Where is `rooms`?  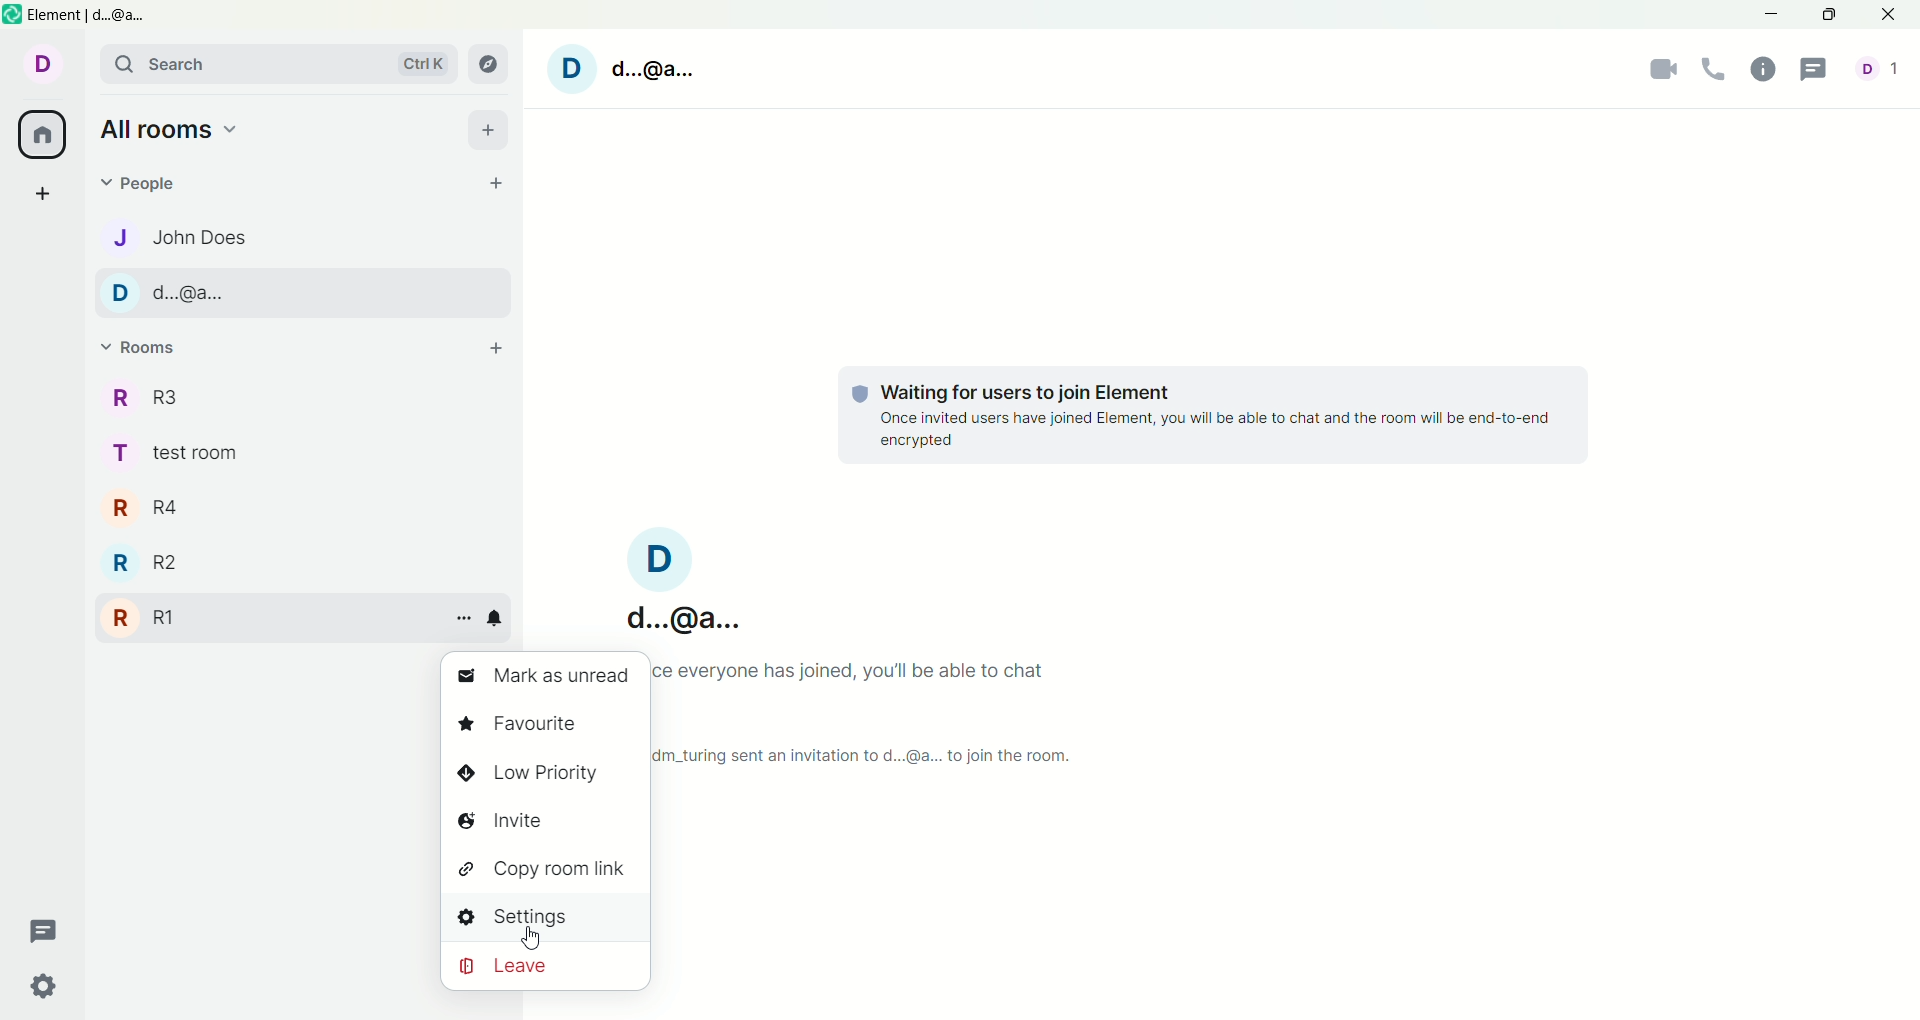 rooms is located at coordinates (137, 349).